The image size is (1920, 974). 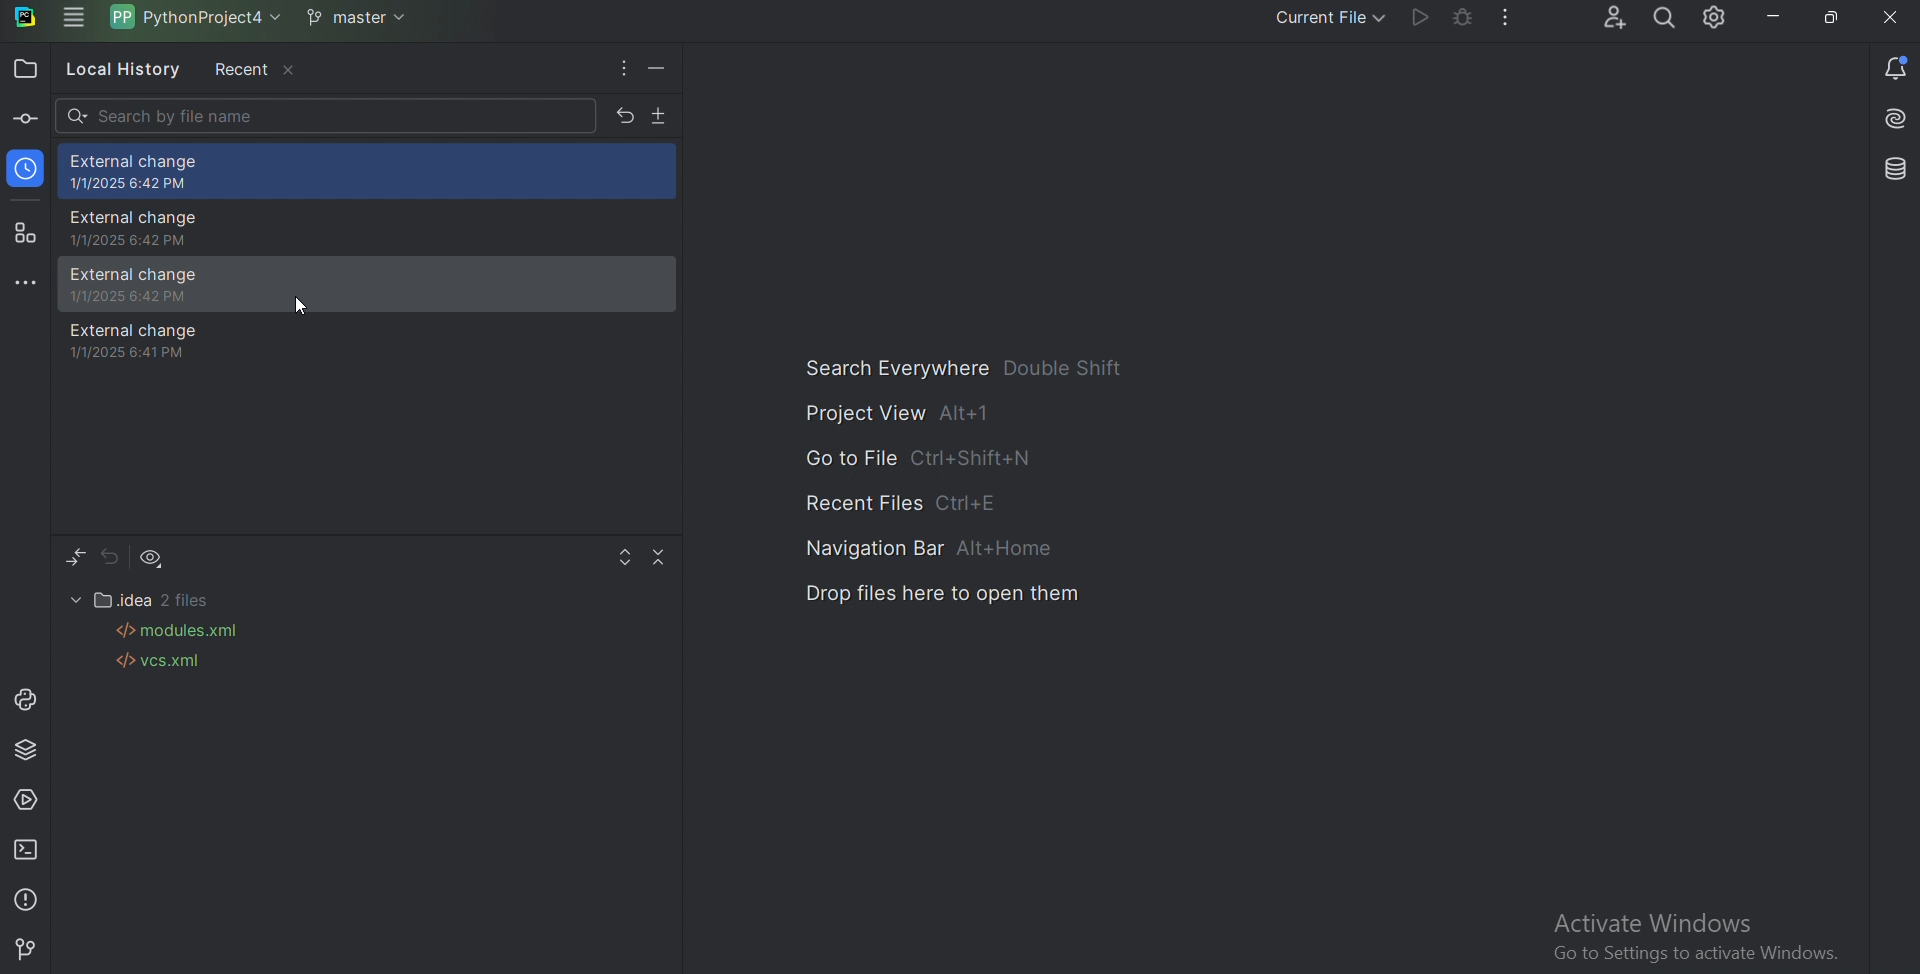 I want to click on Run , so click(x=1420, y=17).